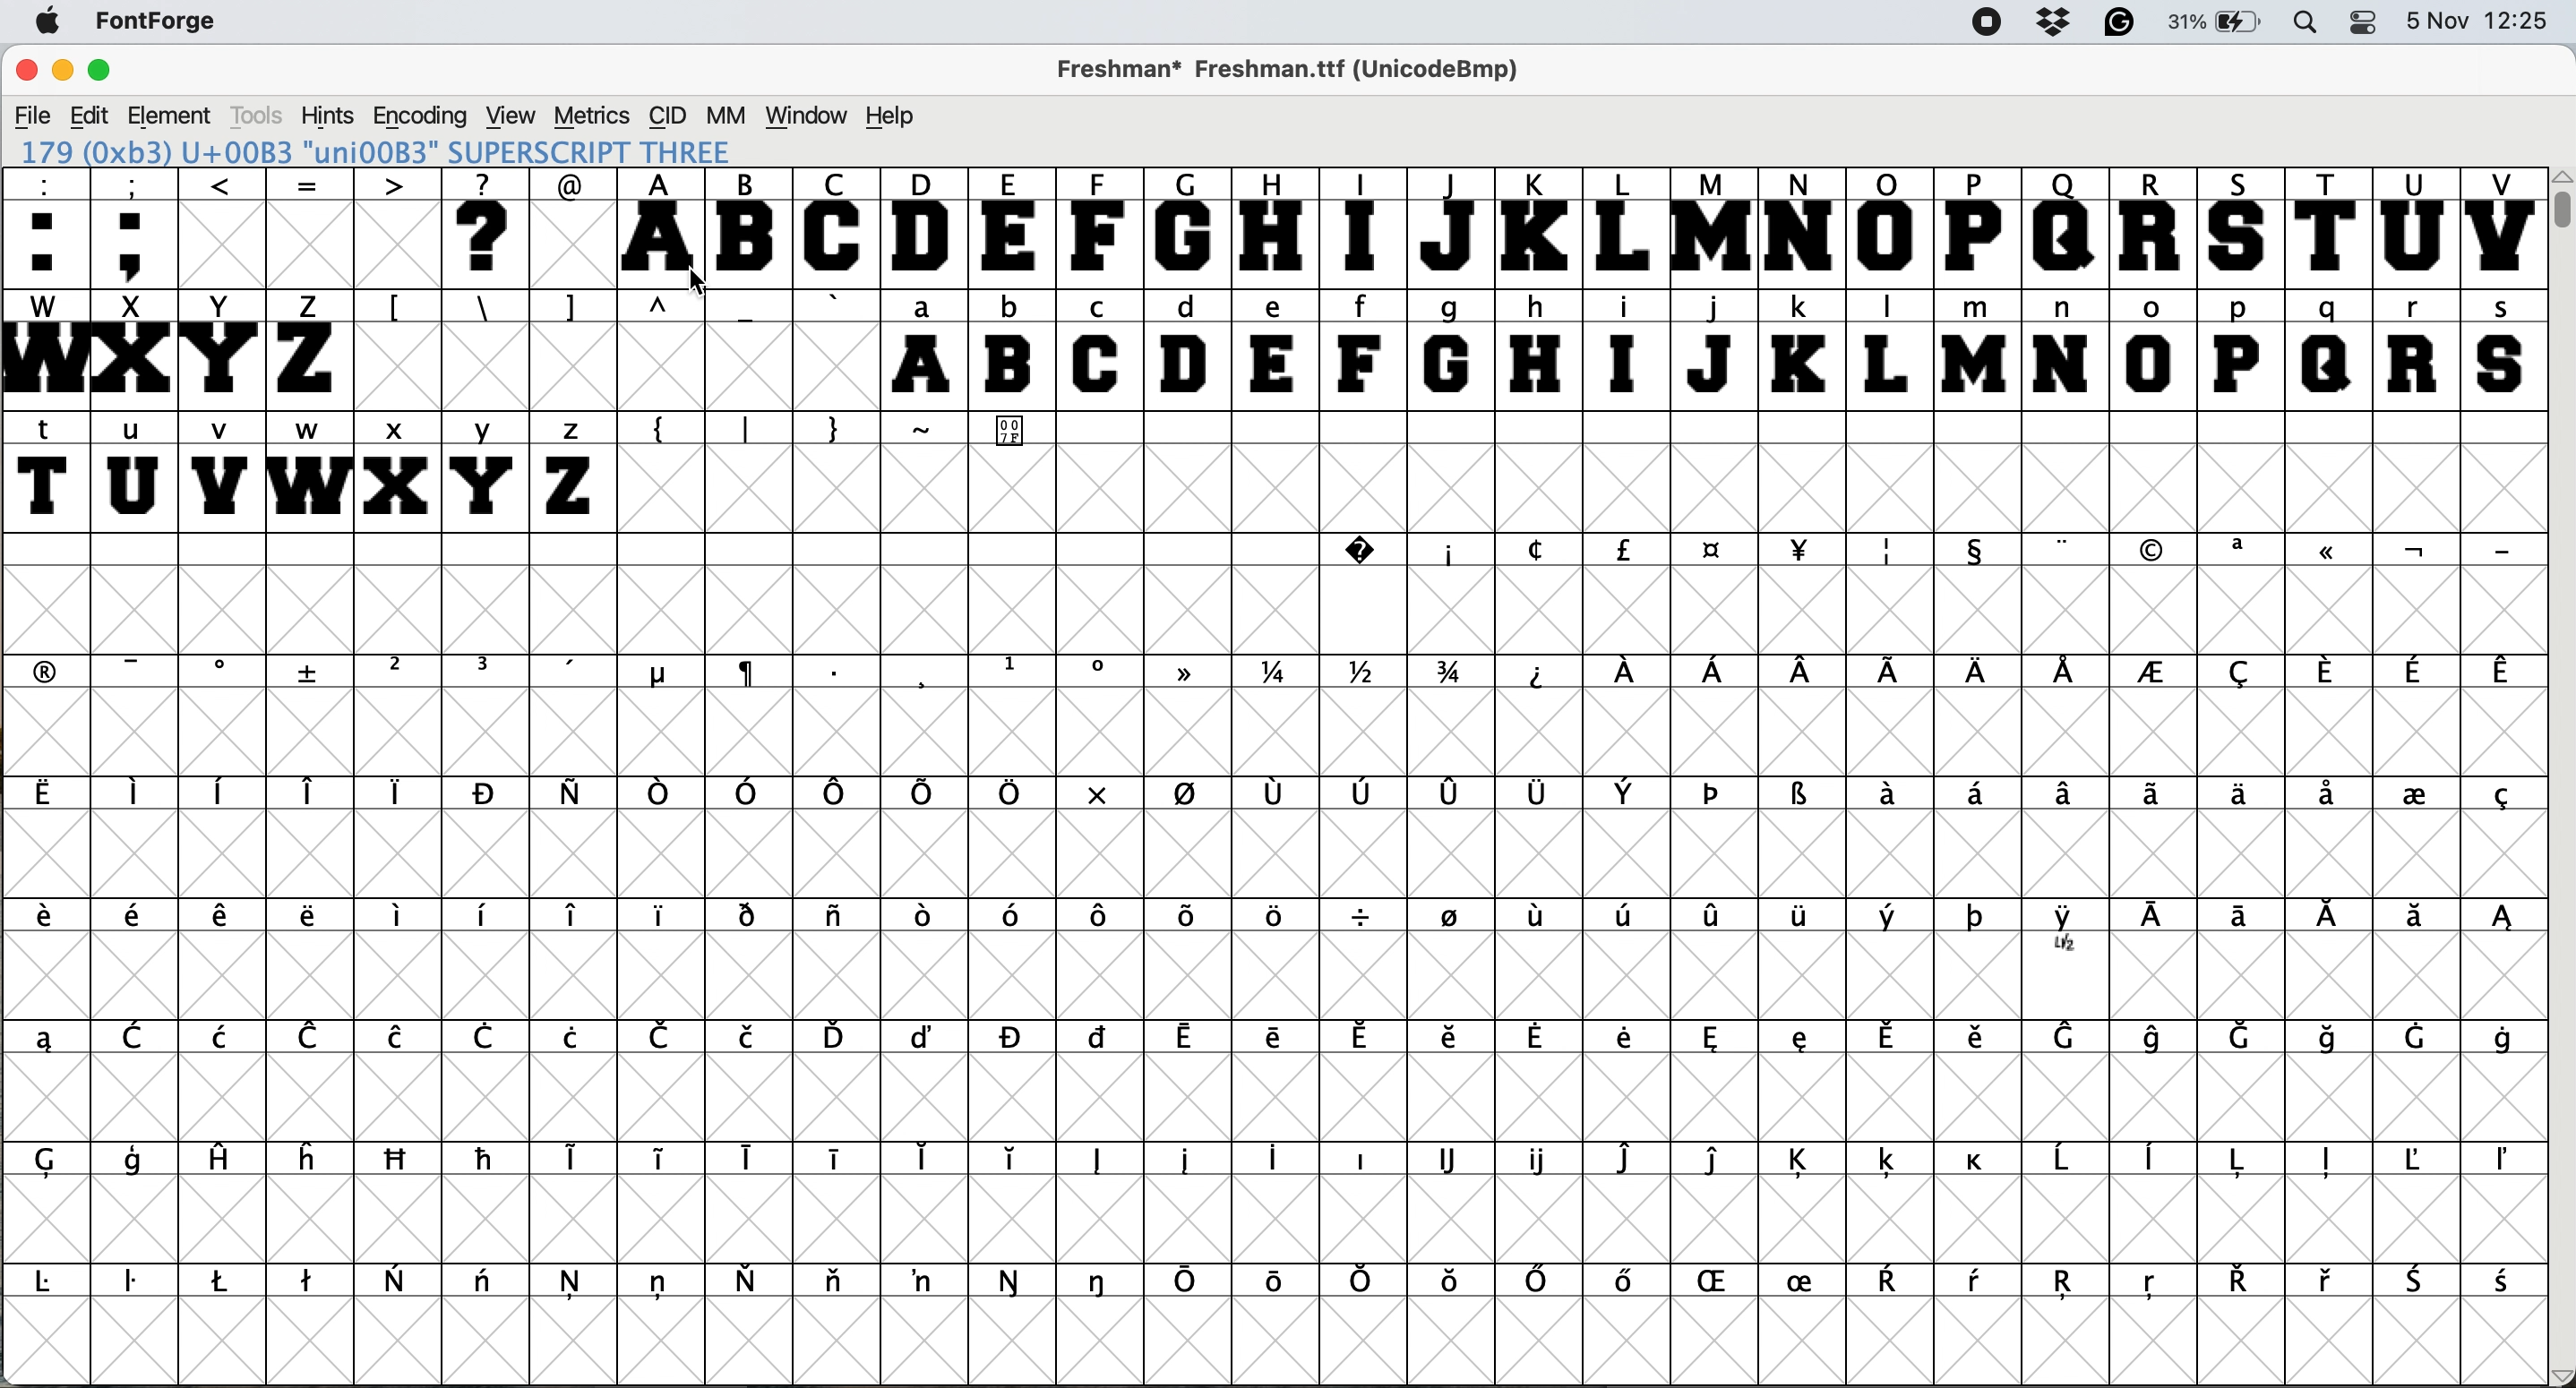 The image size is (2576, 1388). I want to click on Symbol, so click(1015, 433).